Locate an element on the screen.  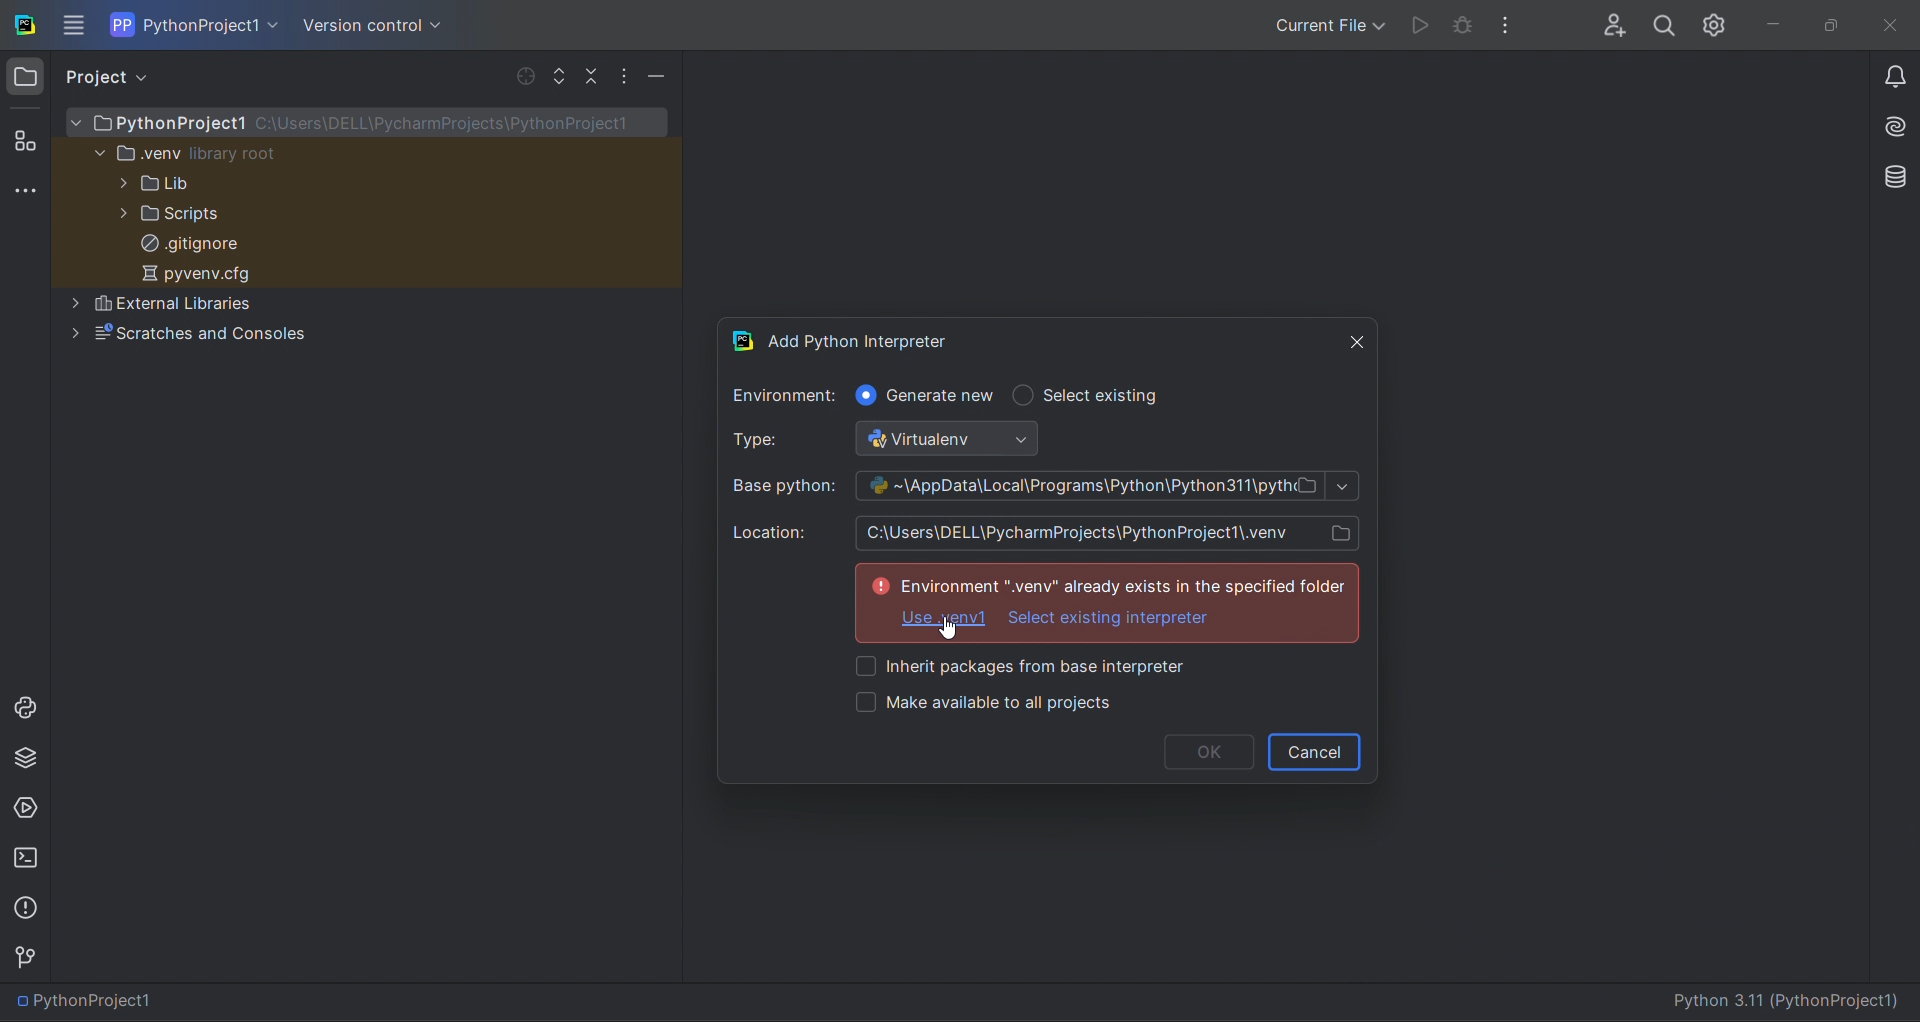
debug is located at coordinates (1463, 28).